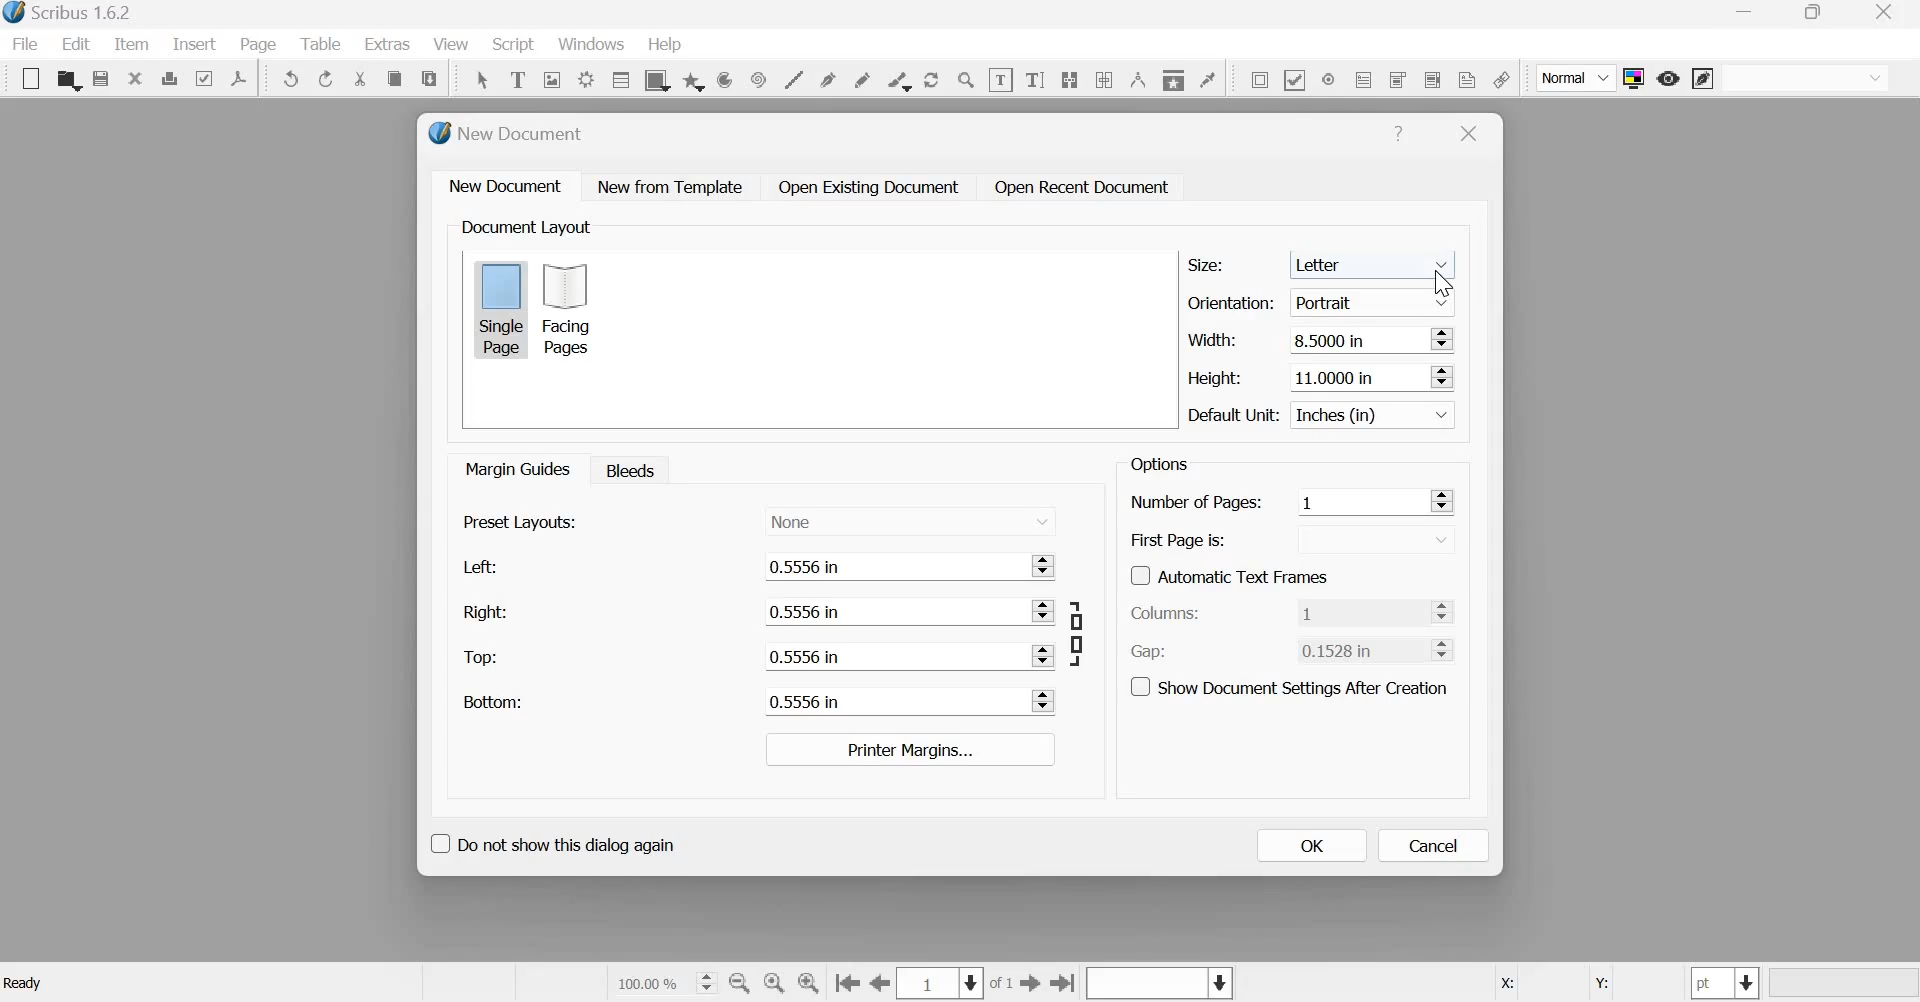 Image resolution: width=1920 pixels, height=1002 pixels. What do you see at coordinates (867, 187) in the screenshot?
I see `Open Existing Document` at bounding box center [867, 187].